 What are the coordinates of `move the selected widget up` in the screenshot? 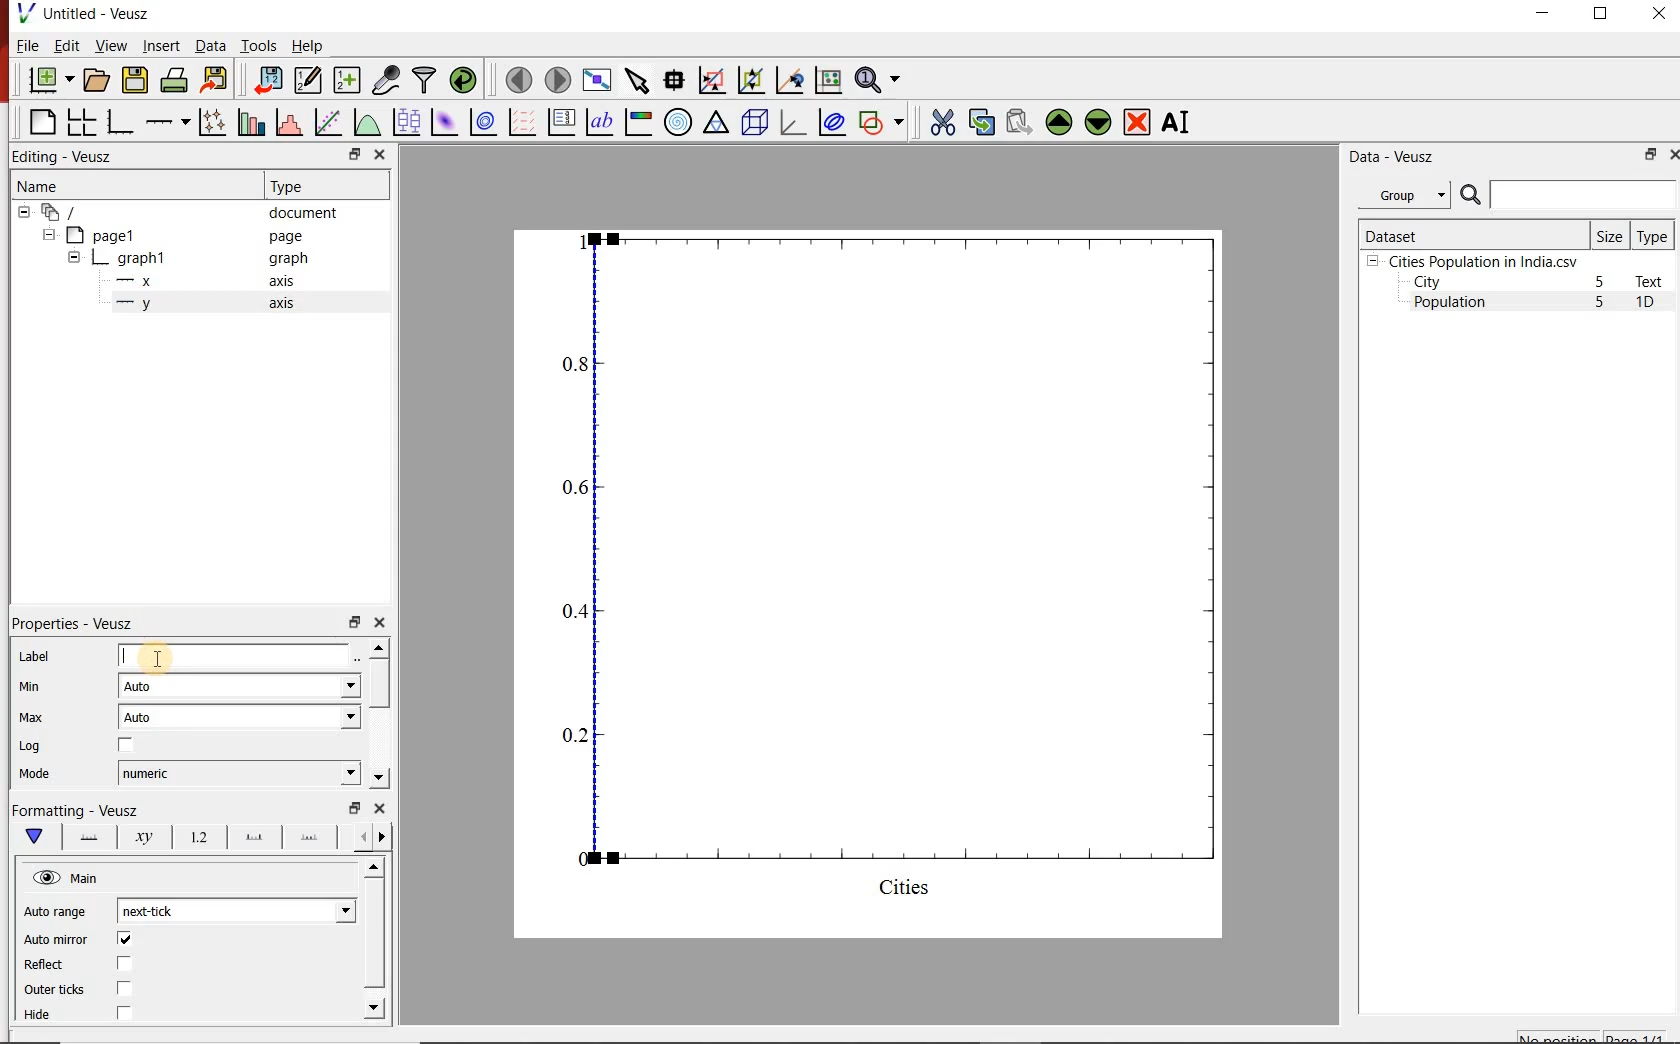 It's located at (1059, 121).